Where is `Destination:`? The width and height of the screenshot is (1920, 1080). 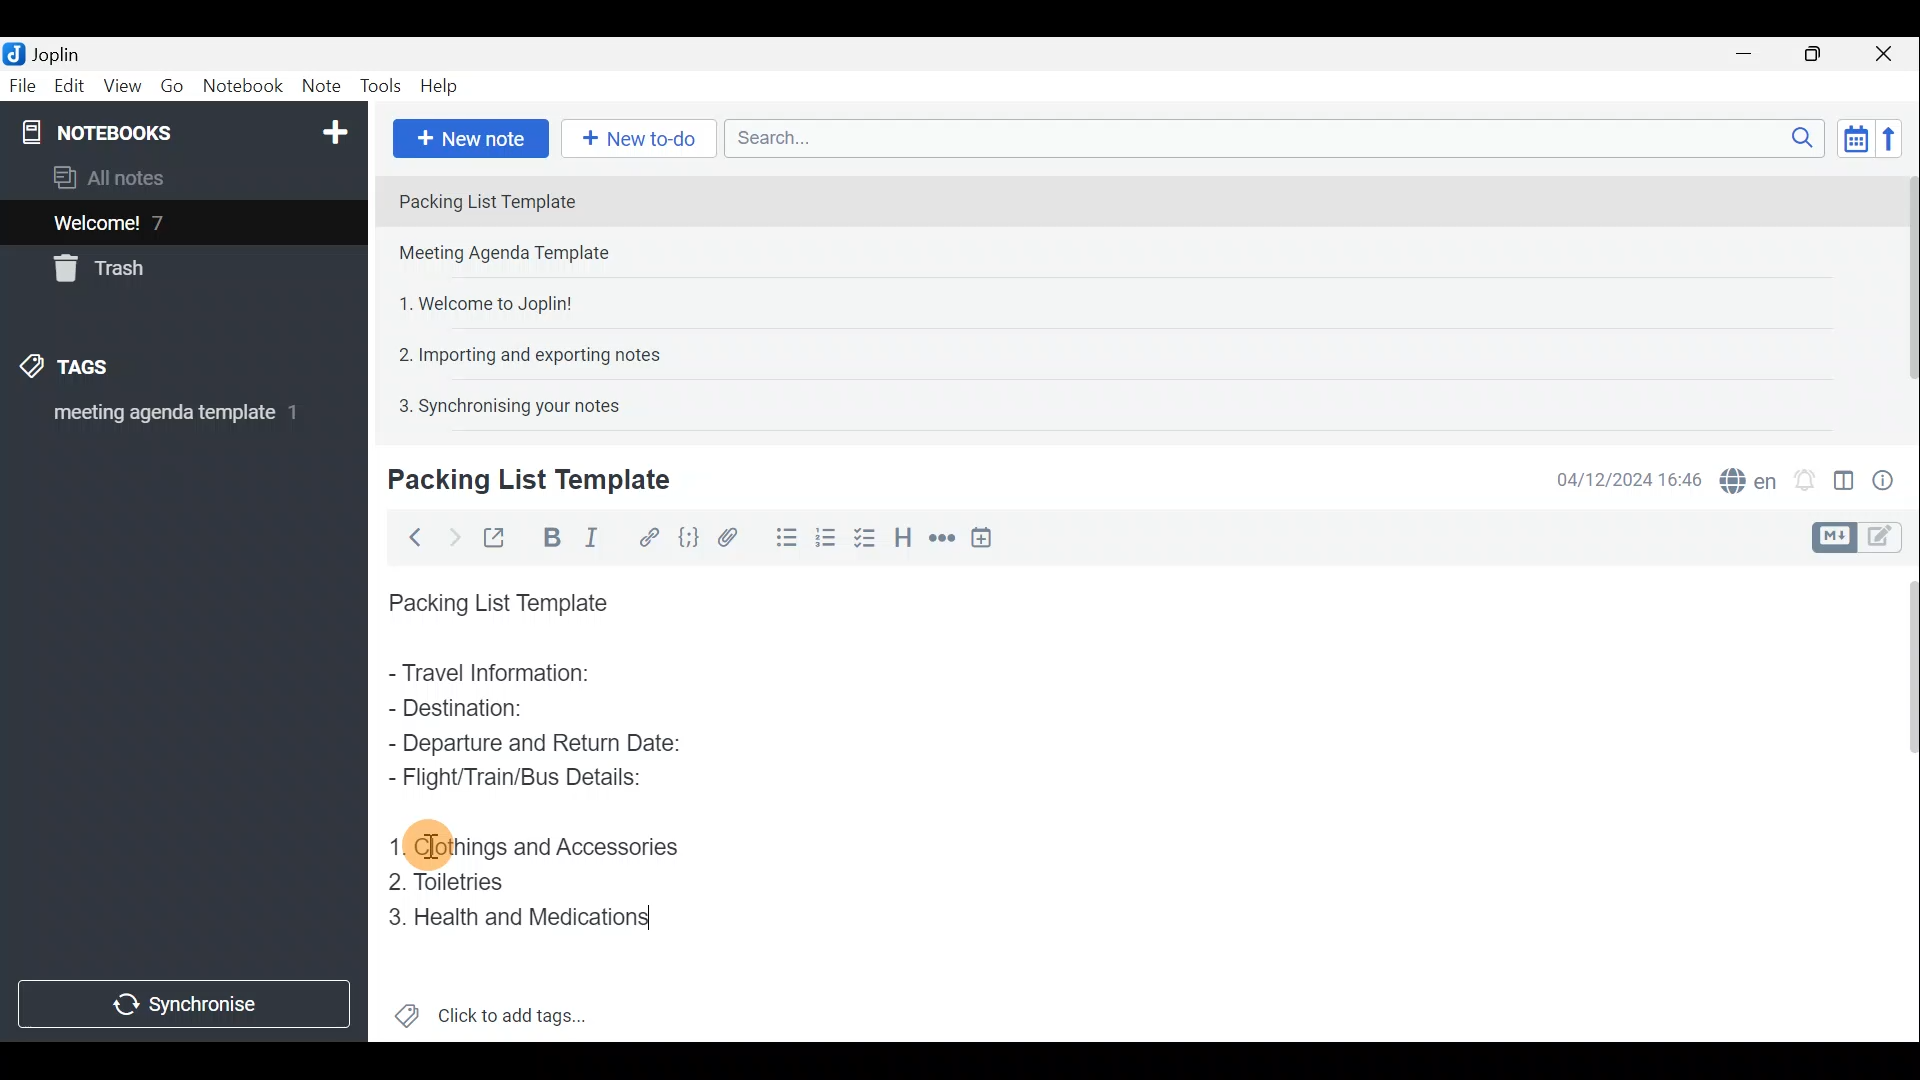
Destination: is located at coordinates (508, 710).